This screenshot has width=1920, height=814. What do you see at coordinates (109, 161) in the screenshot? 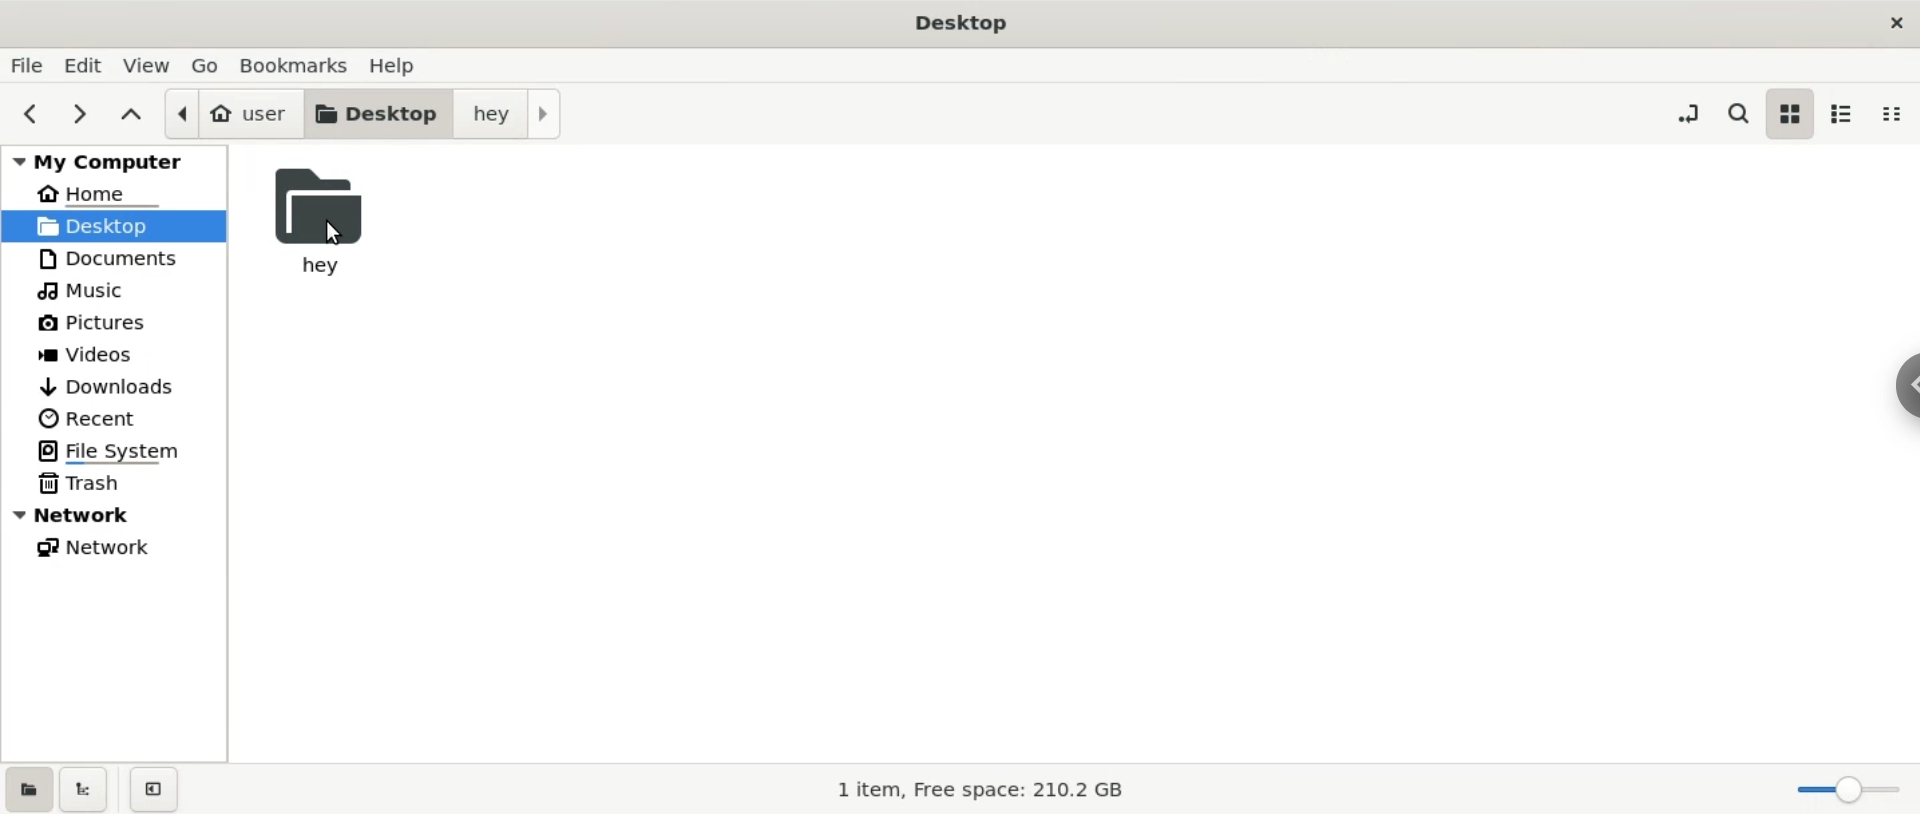
I see `my computer` at bounding box center [109, 161].